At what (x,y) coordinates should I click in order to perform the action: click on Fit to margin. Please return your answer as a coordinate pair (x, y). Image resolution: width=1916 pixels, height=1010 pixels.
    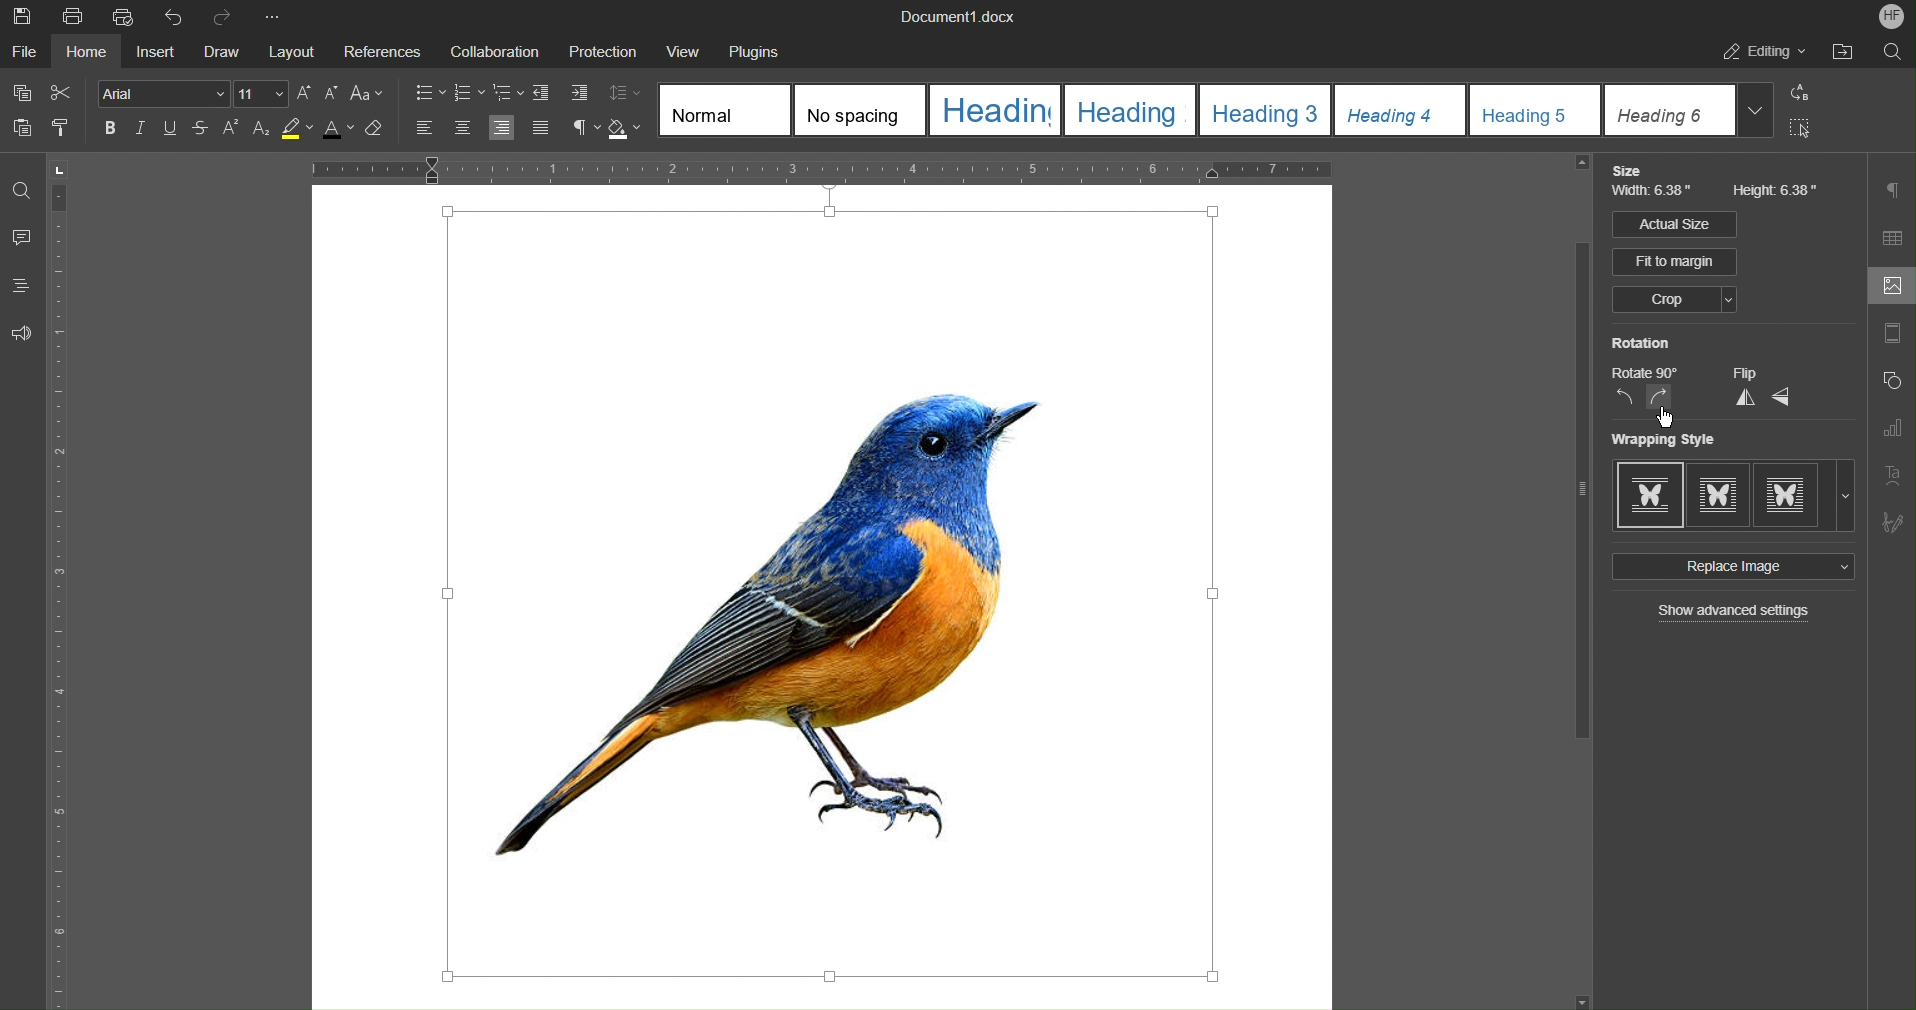
    Looking at the image, I should click on (1623, 262).